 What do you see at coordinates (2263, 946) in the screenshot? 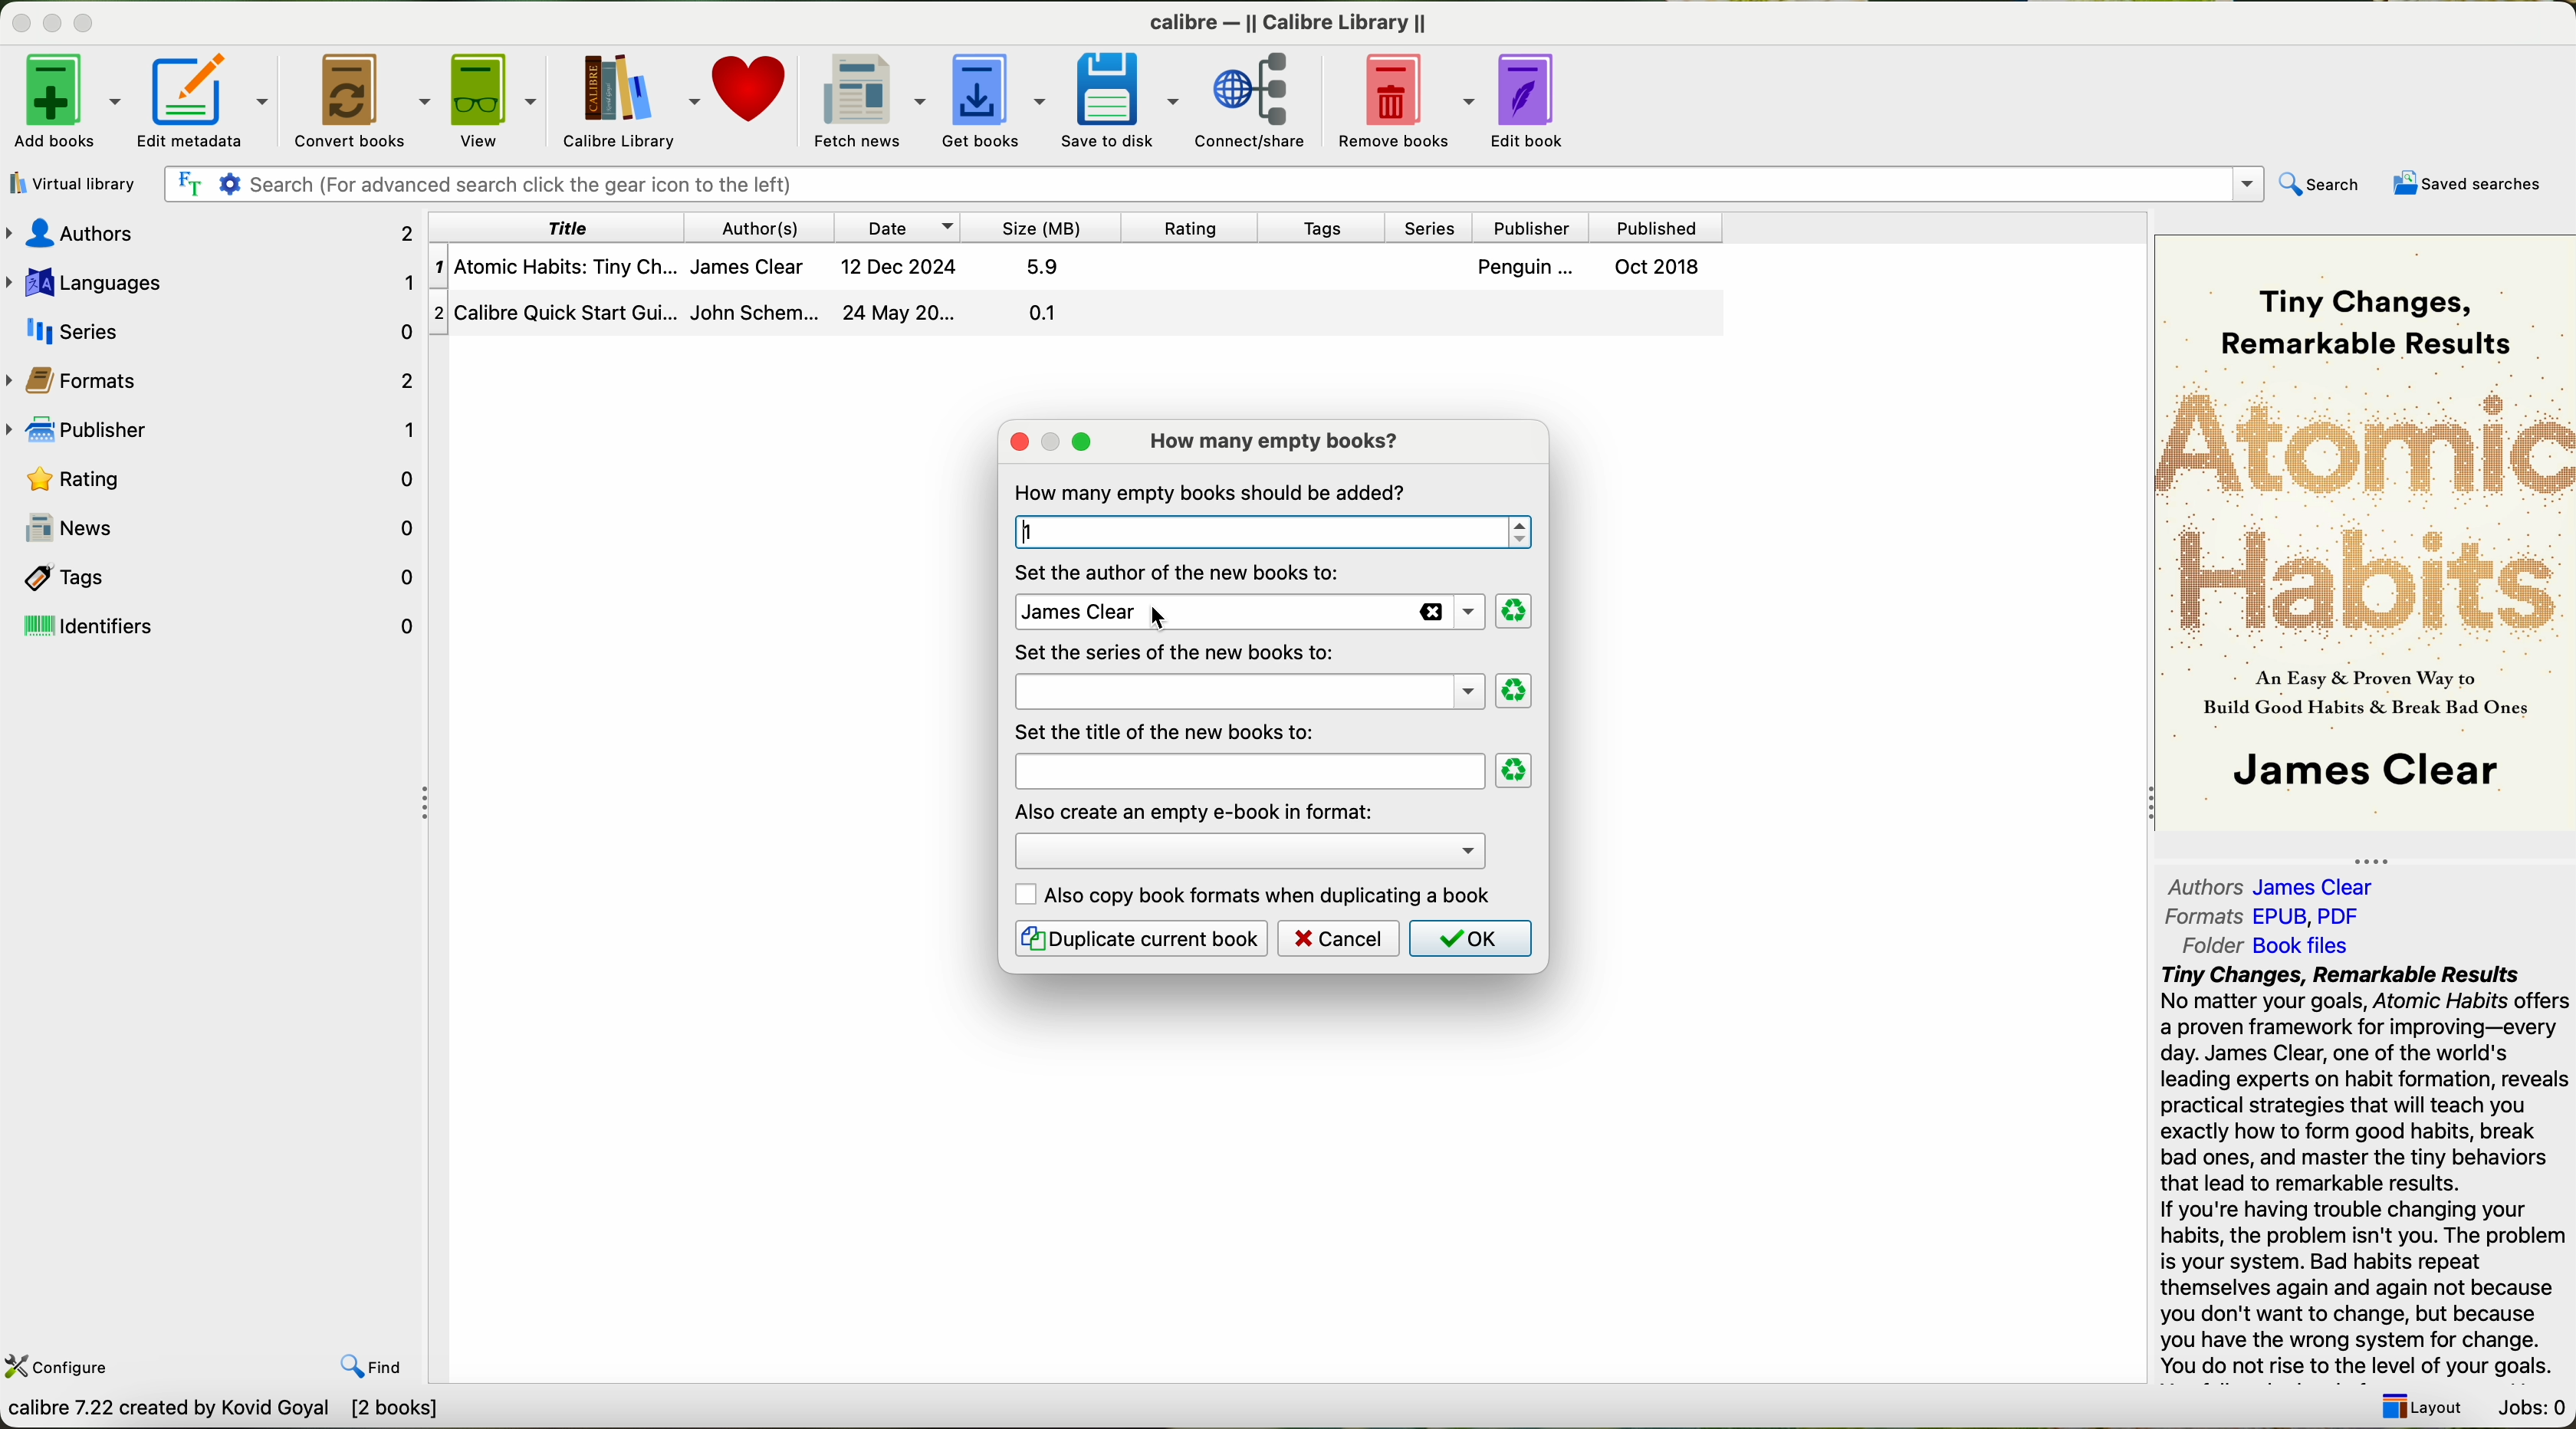
I see `folder` at bounding box center [2263, 946].